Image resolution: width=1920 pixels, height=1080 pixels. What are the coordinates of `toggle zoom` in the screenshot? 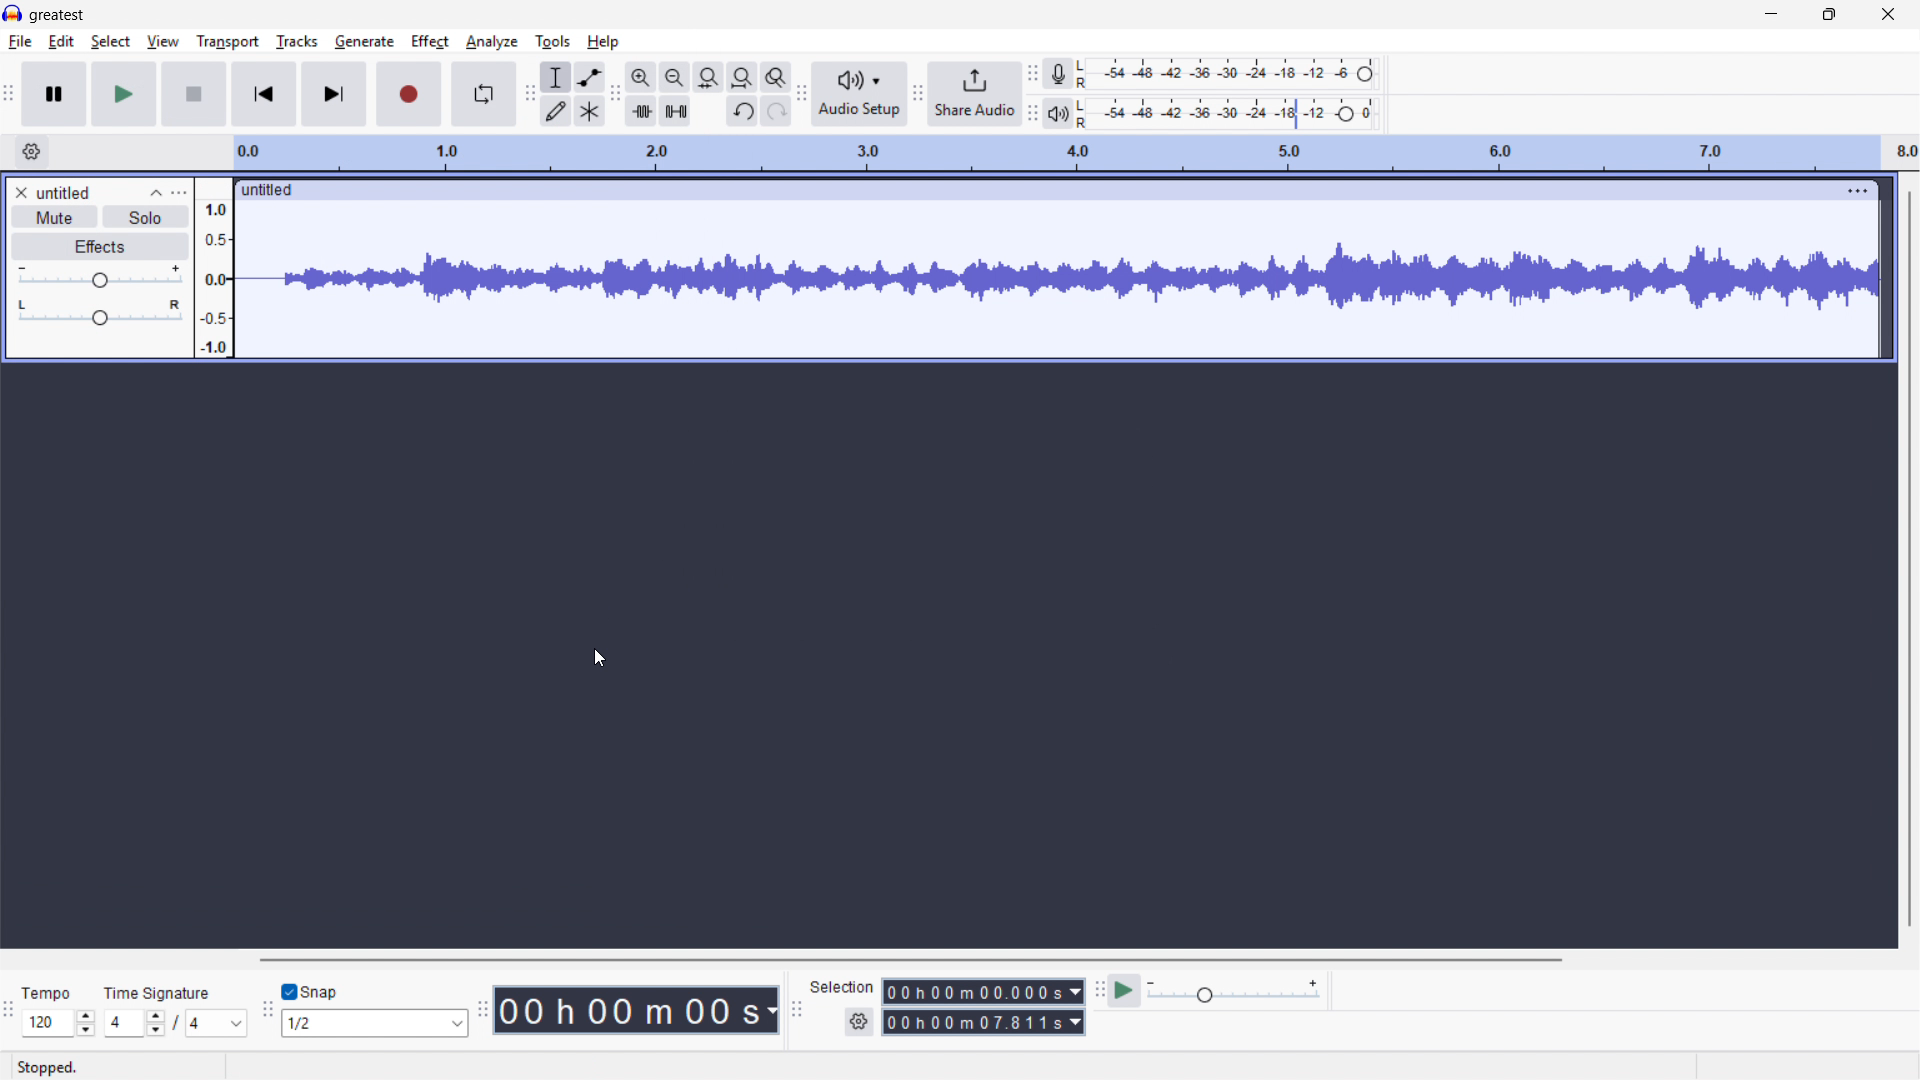 It's located at (776, 77).